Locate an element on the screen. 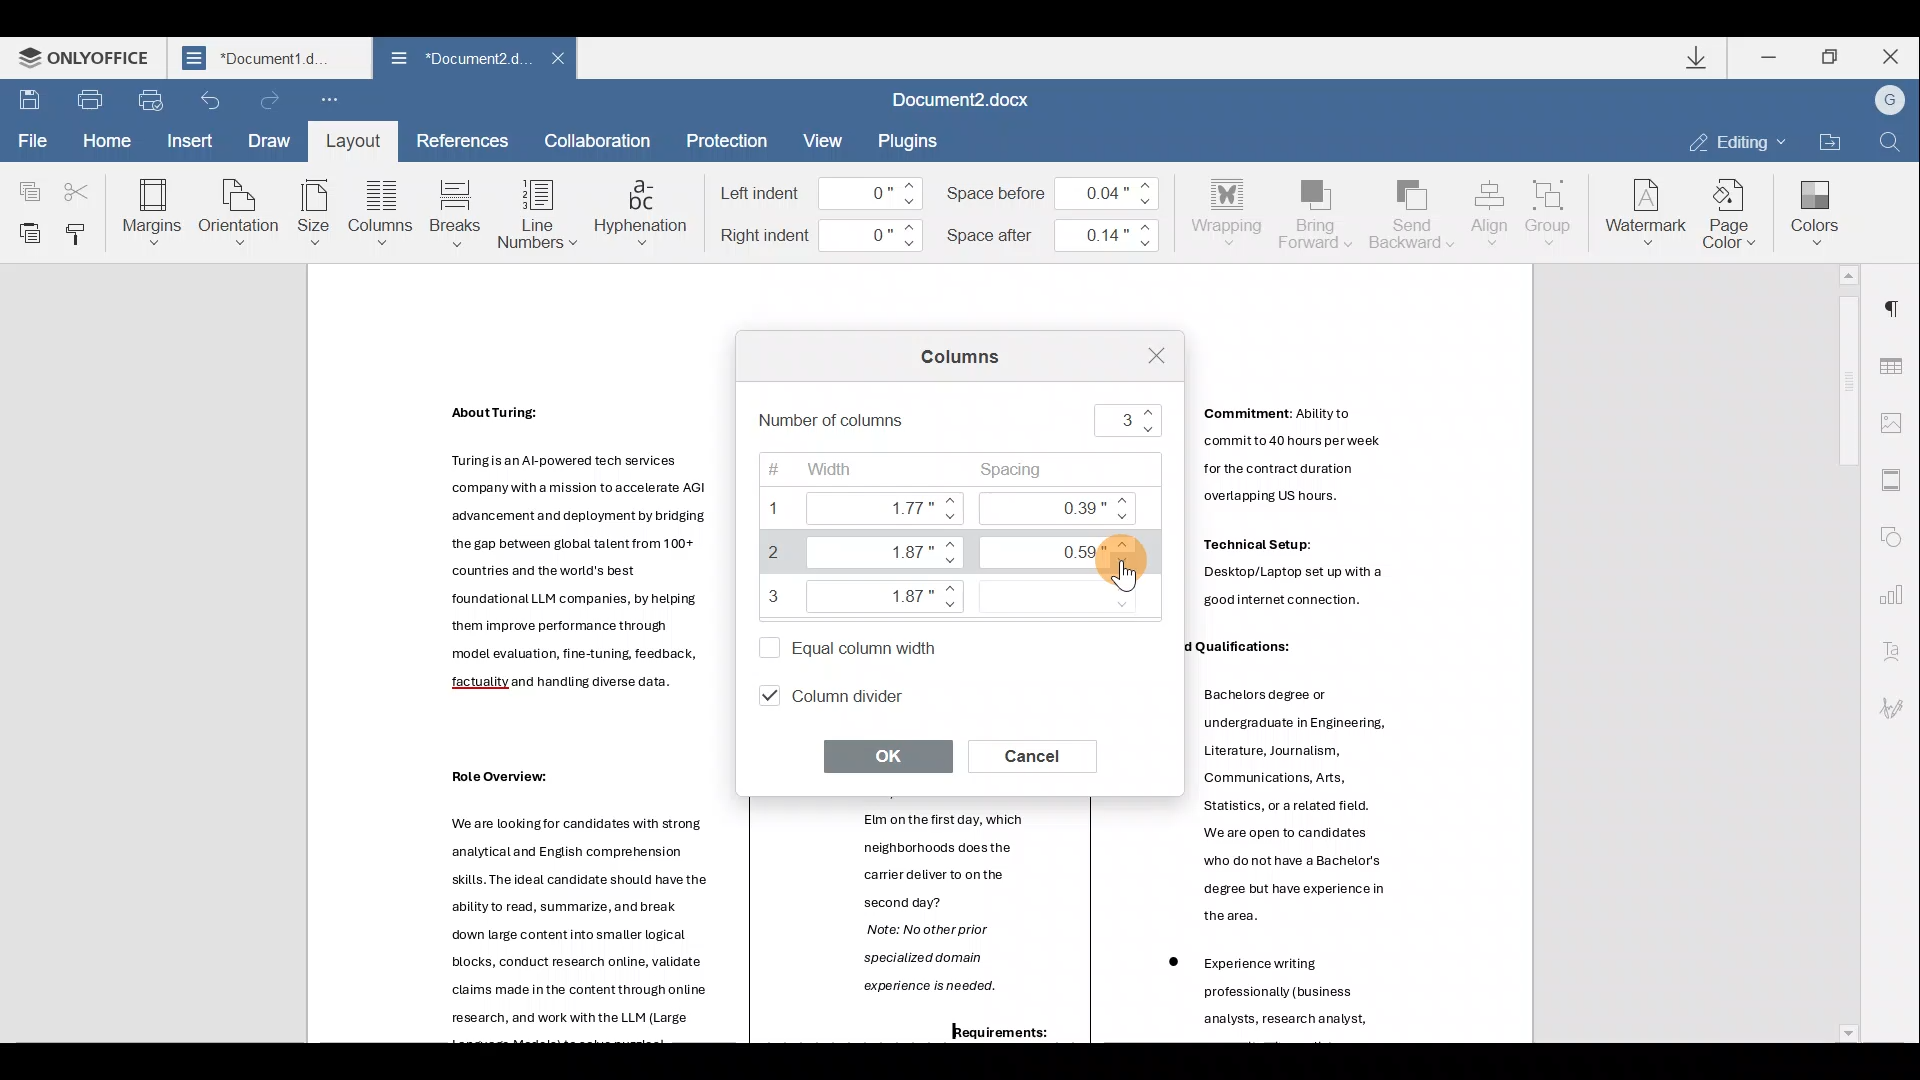 The height and width of the screenshot is (1080, 1920). Cancel is located at coordinates (1043, 754).